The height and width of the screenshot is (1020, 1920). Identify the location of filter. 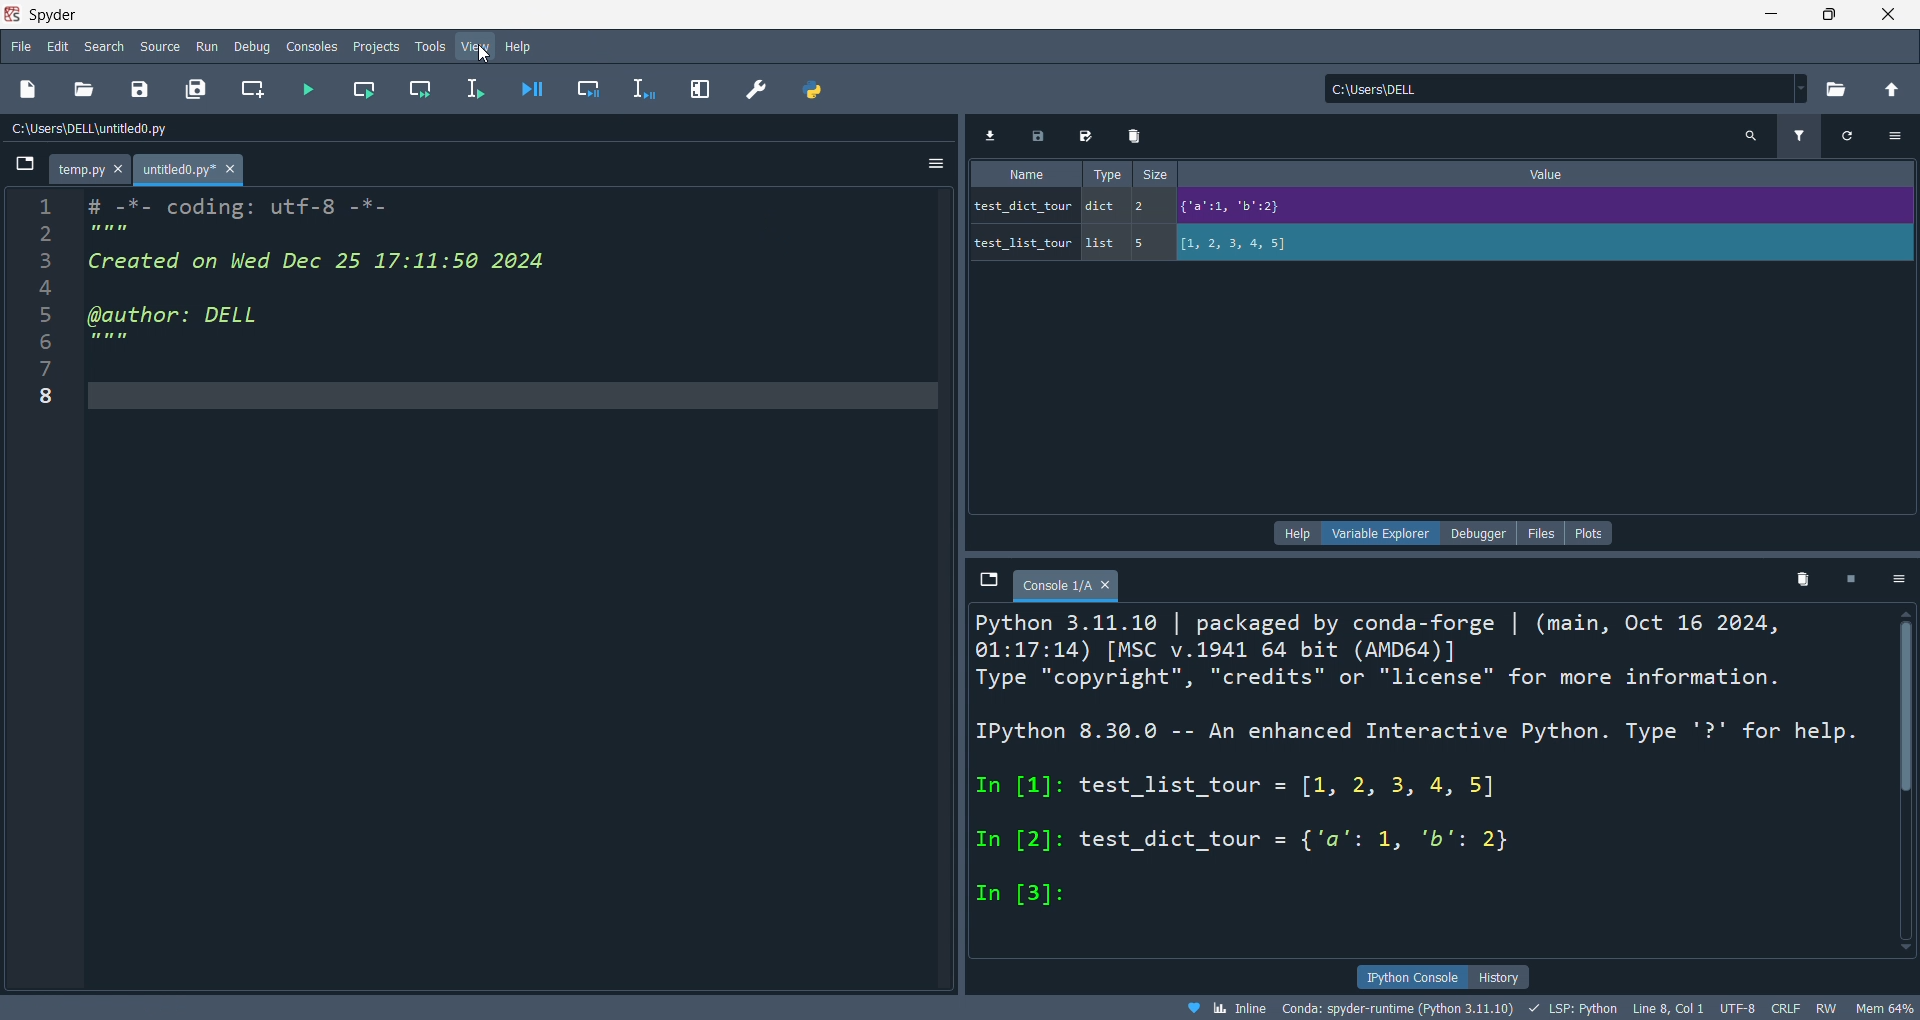
(1797, 138).